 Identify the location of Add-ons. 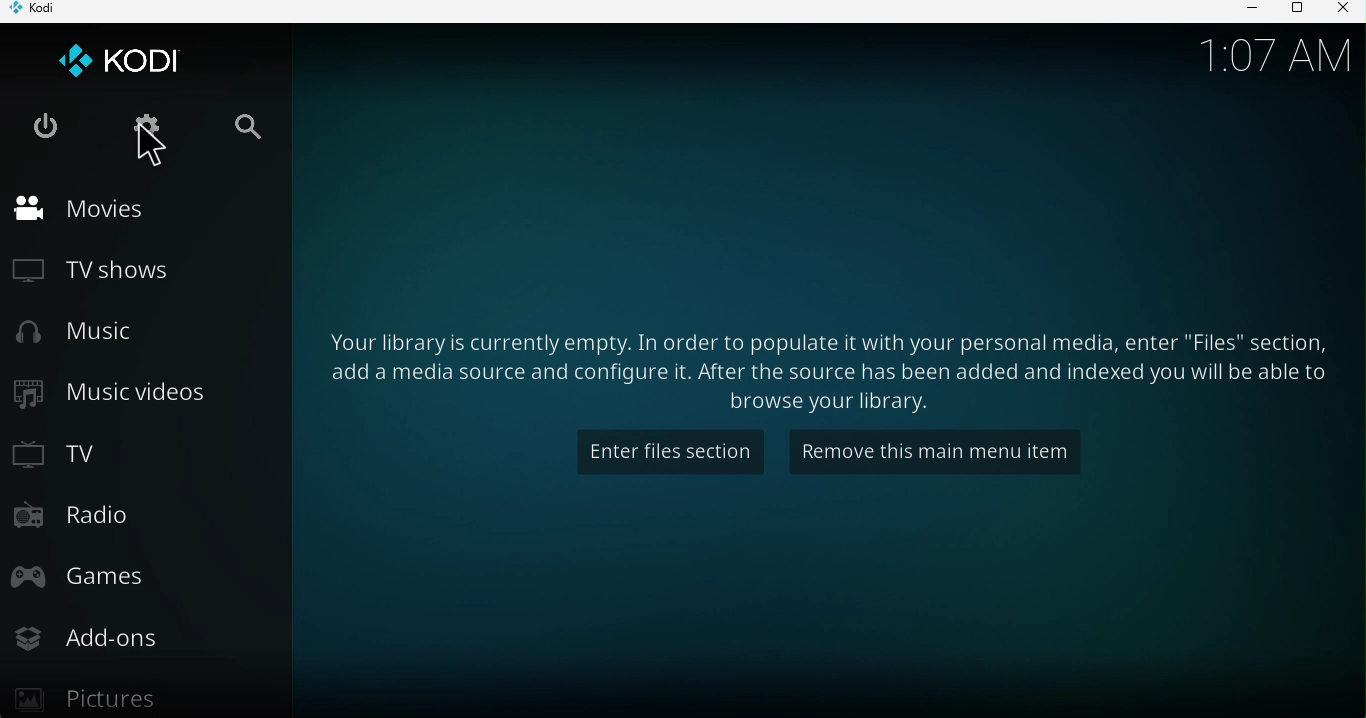
(101, 638).